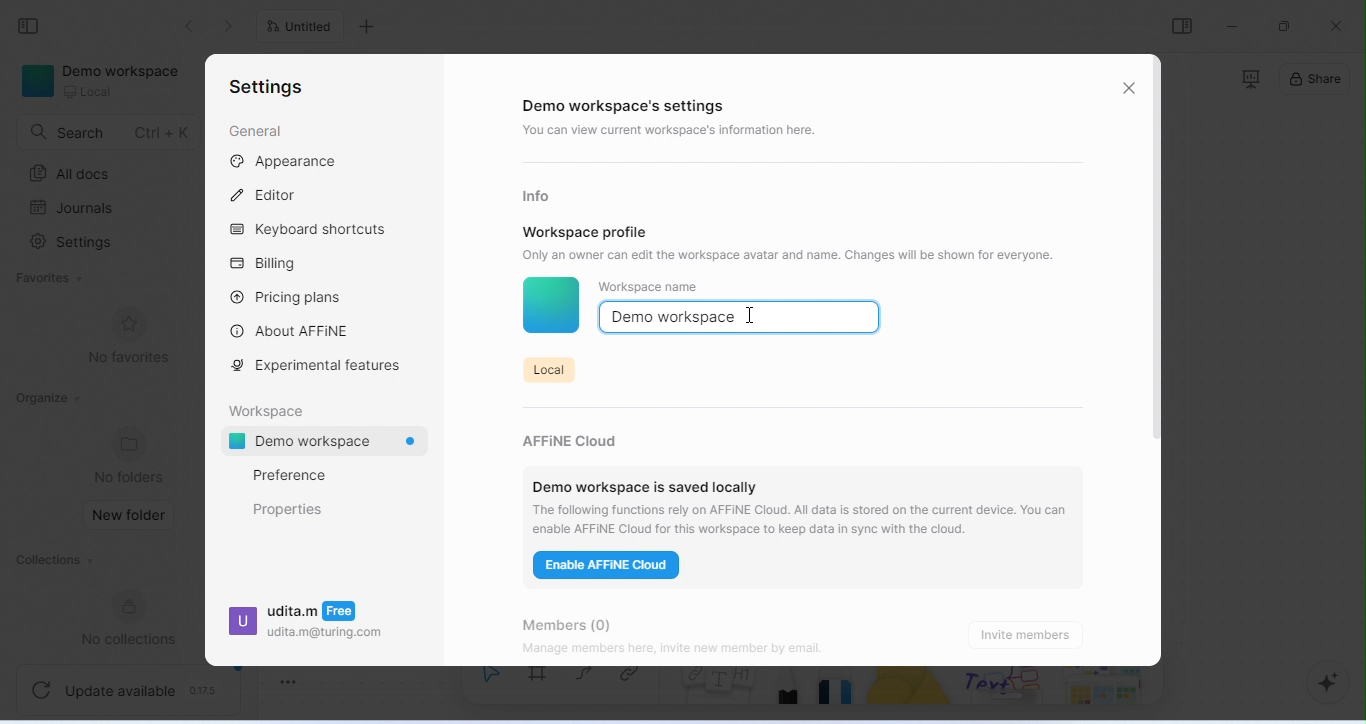  What do you see at coordinates (576, 436) in the screenshot?
I see `affine cloud` at bounding box center [576, 436].